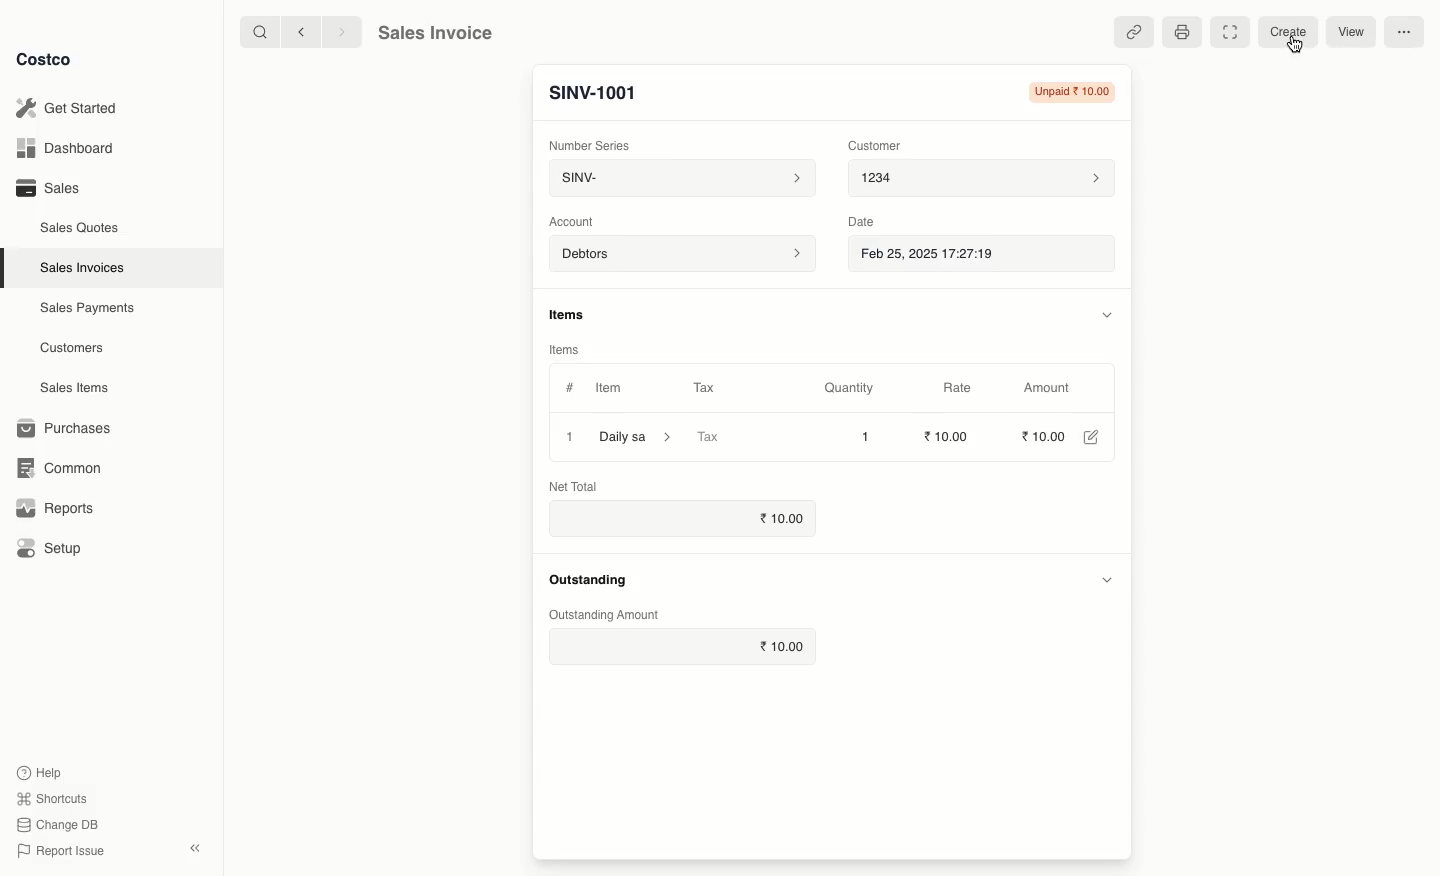  What do you see at coordinates (296, 34) in the screenshot?
I see `Back` at bounding box center [296, 34].